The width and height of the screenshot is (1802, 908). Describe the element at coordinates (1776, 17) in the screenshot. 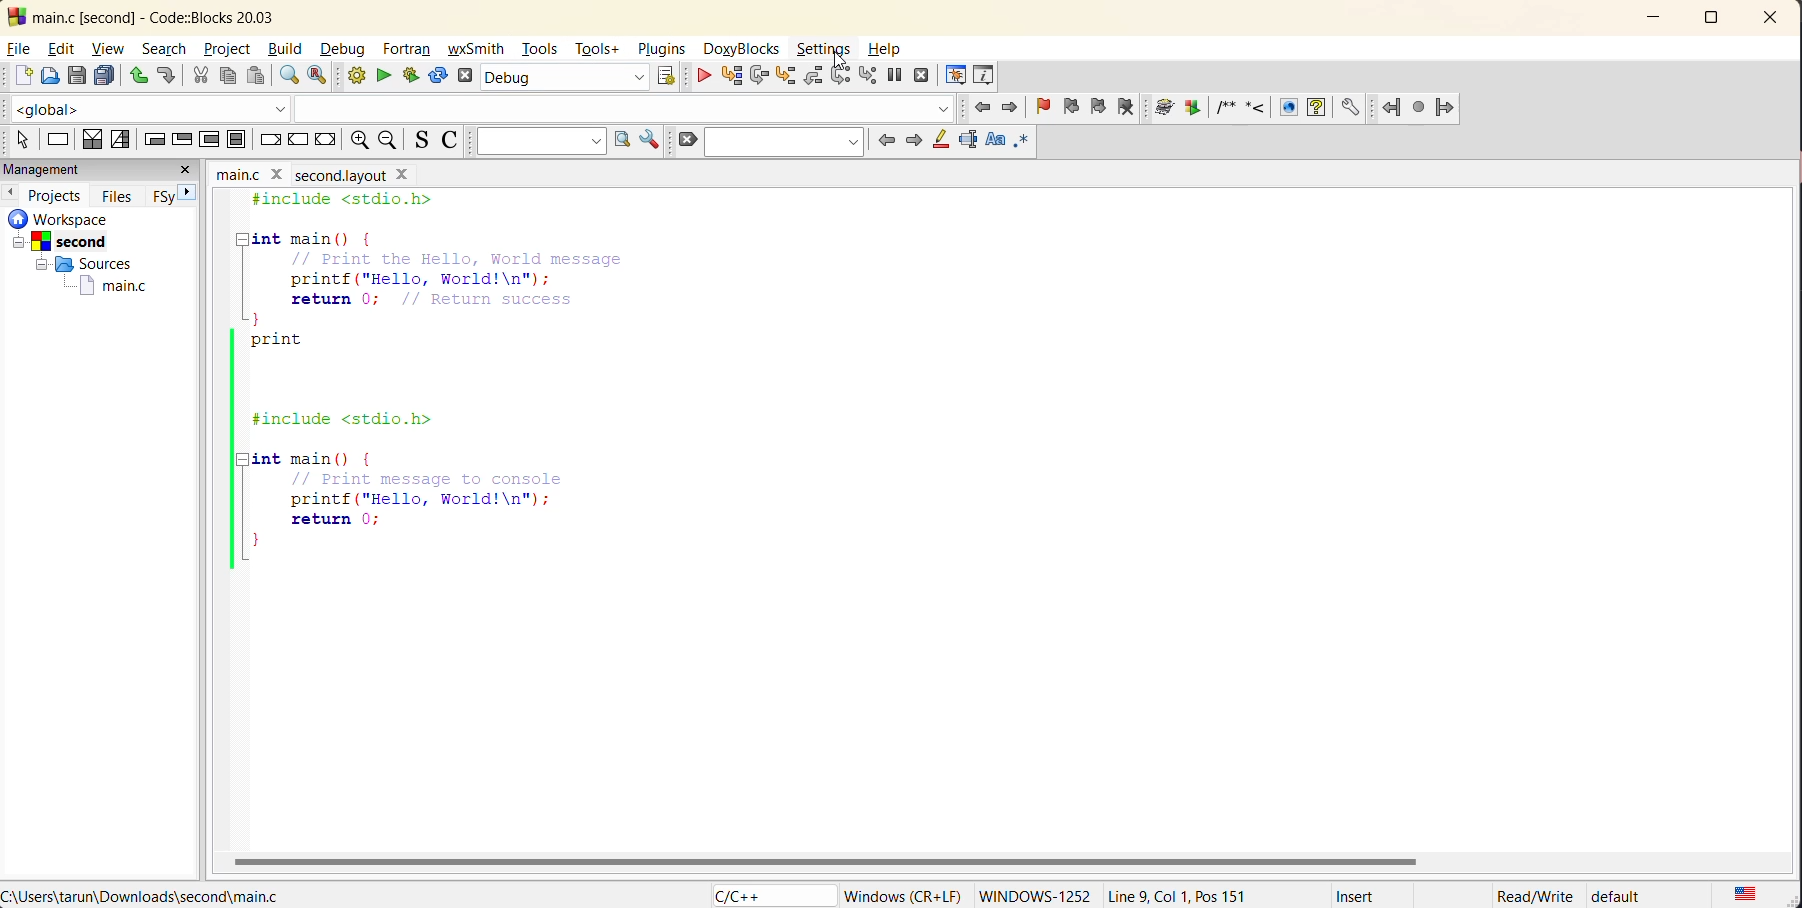

I see `close` at that location.